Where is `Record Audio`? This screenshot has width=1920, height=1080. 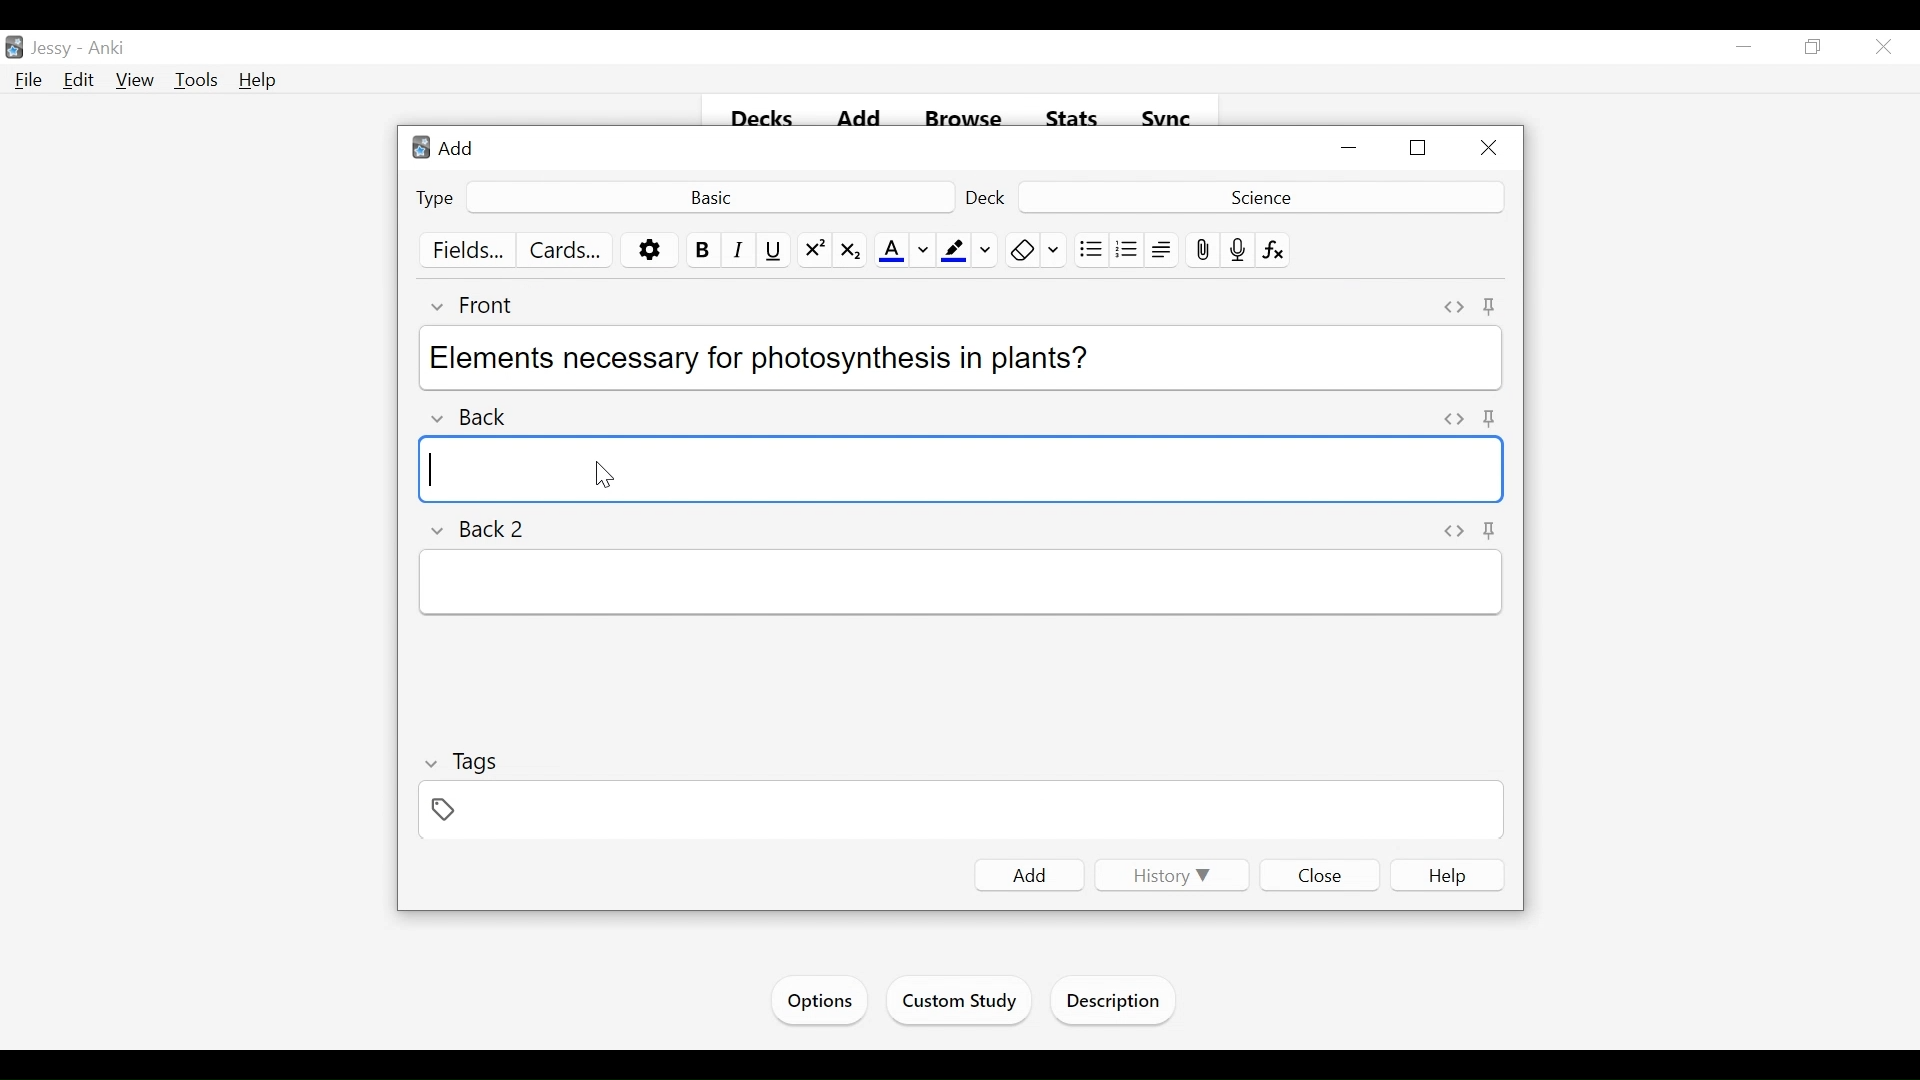 Record Audio is located at coordinates (1238, 250).